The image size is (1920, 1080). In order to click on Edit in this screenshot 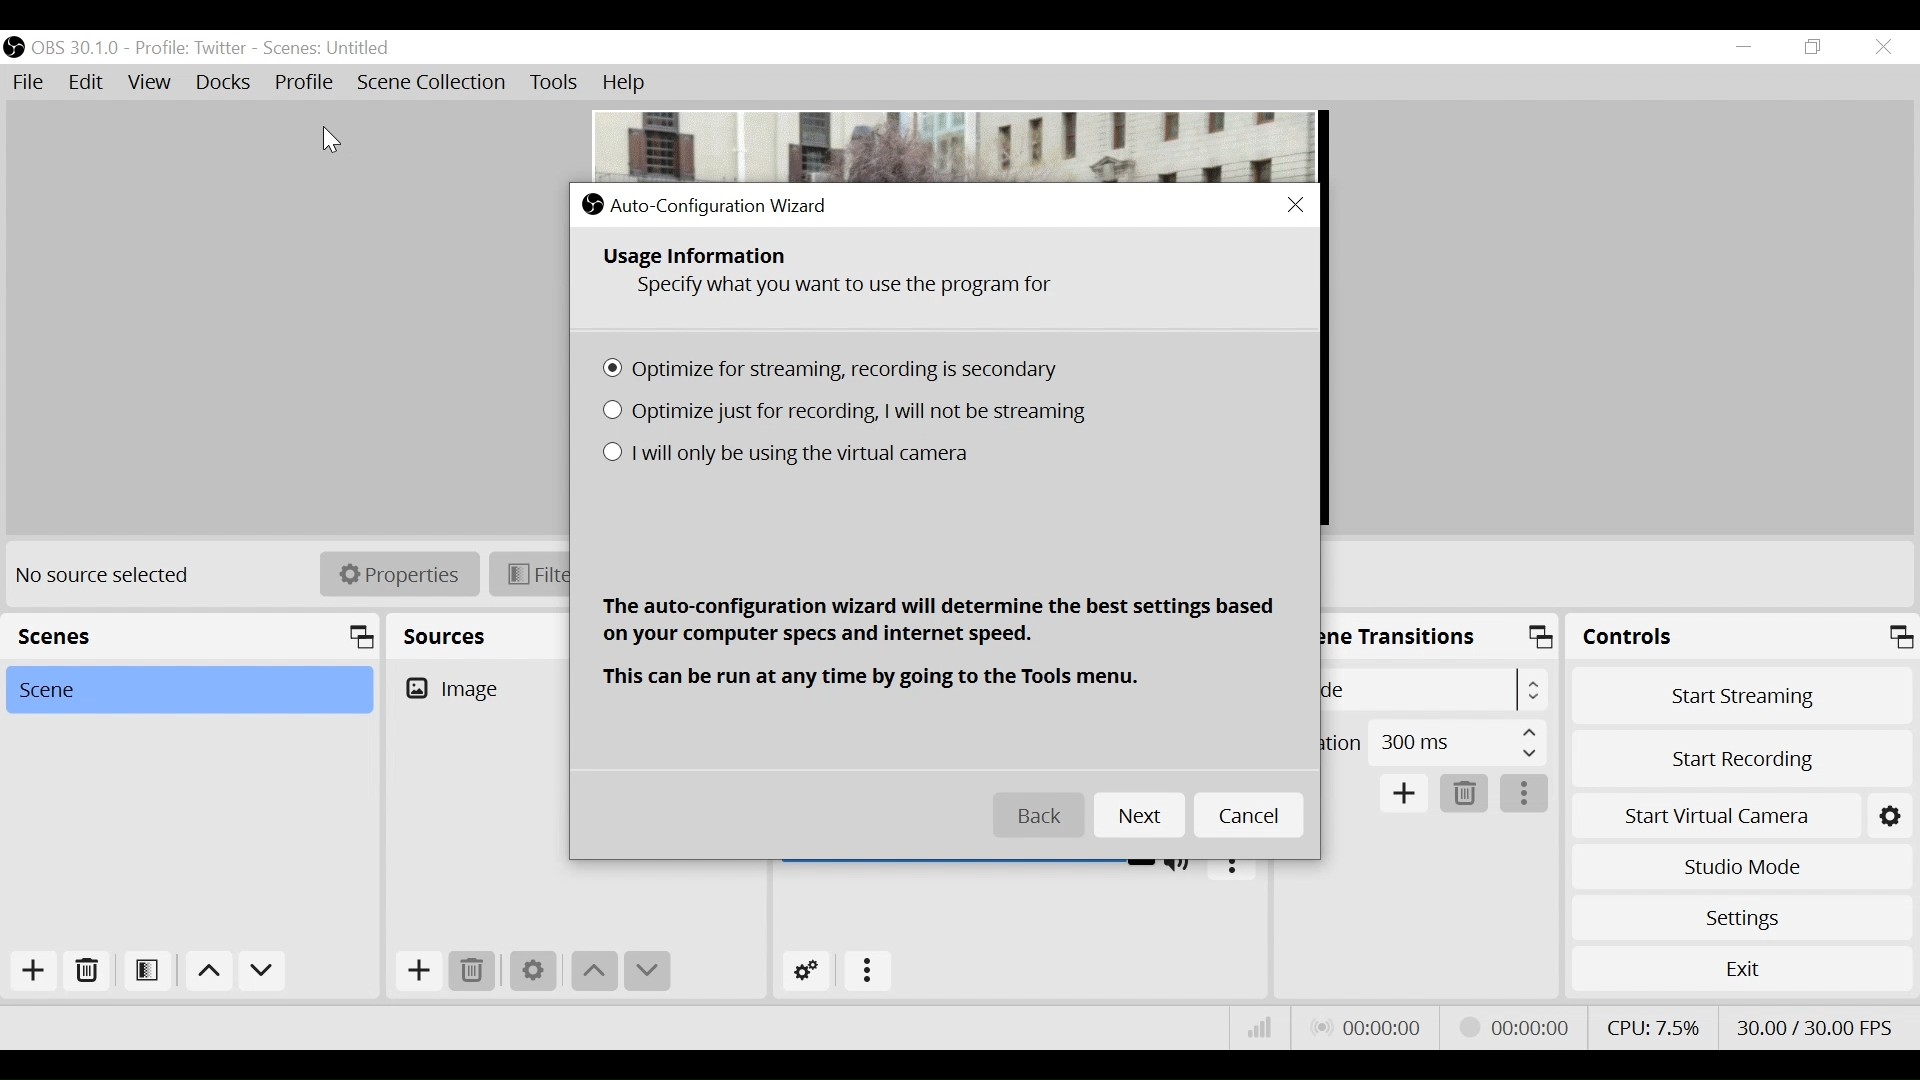, I will do `click(88, 83)`.